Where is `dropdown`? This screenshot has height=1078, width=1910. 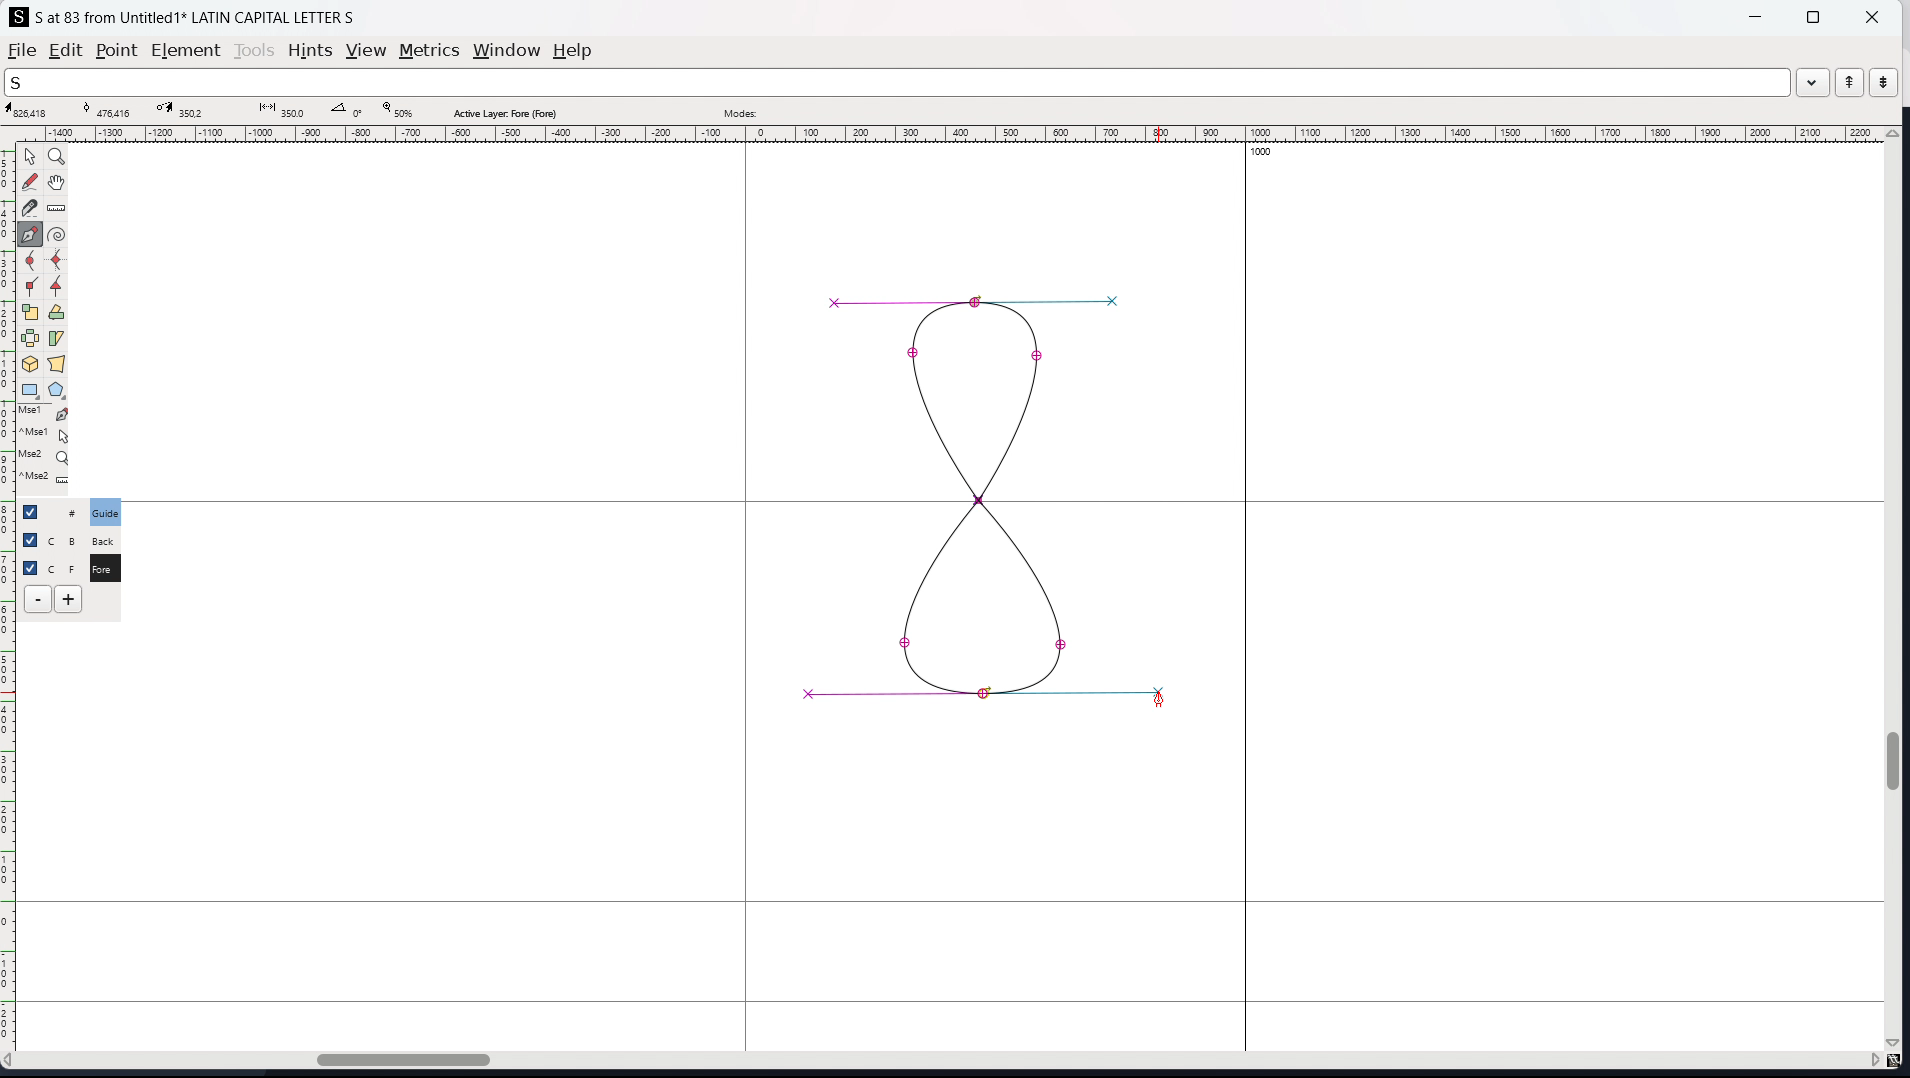
dropdown is located at coordinates (1813, 81).